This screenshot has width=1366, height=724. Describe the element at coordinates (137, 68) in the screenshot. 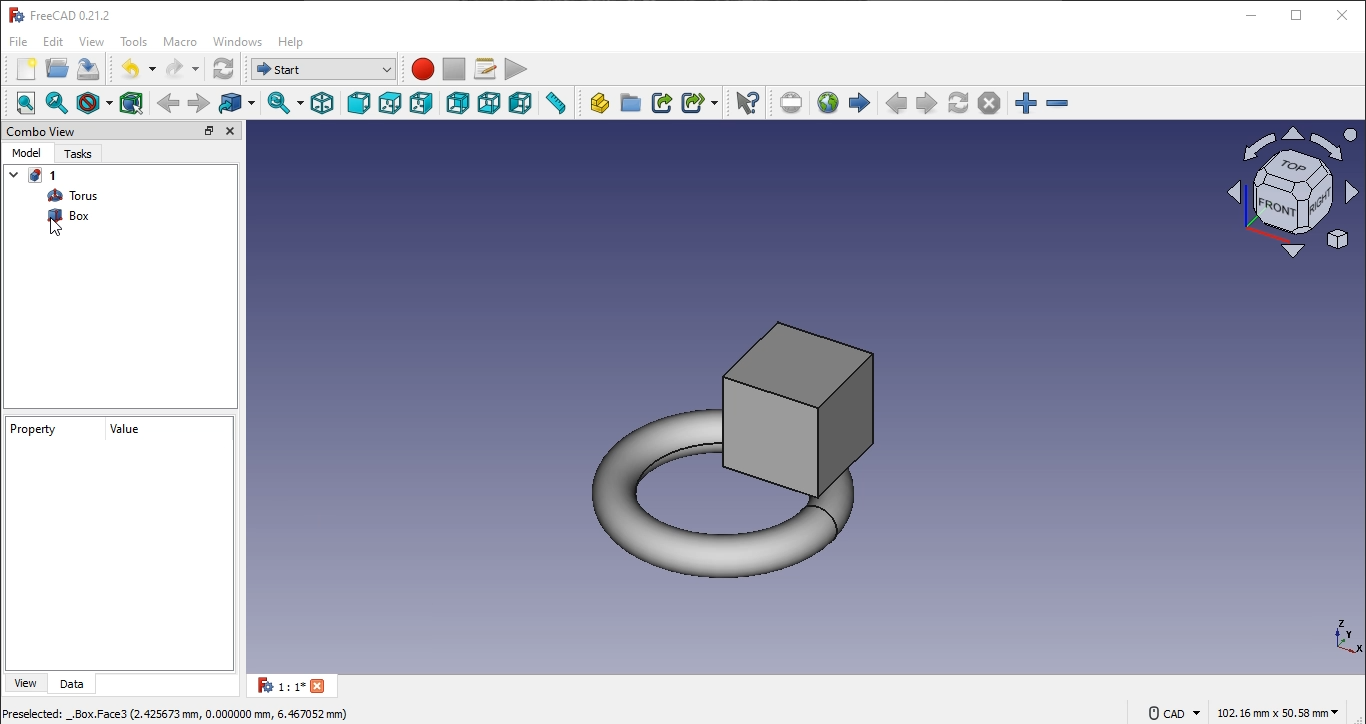

I see `undo` at that location.